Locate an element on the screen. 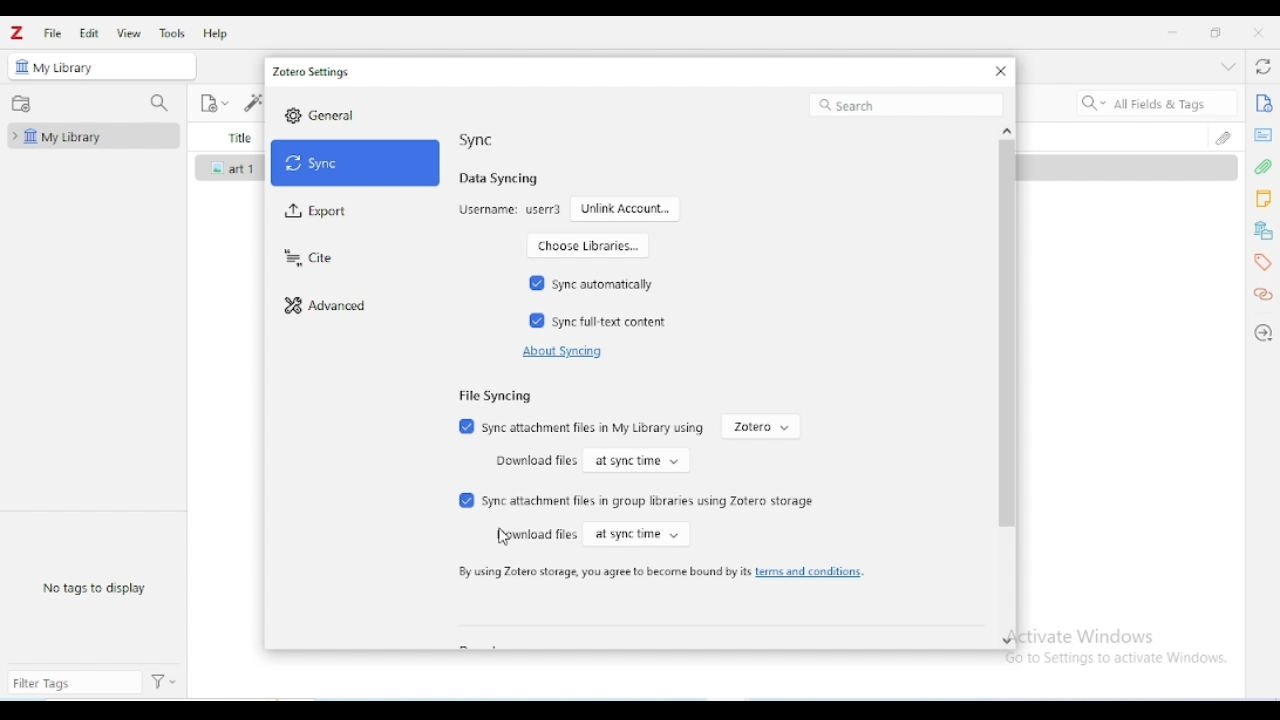 This screenshot has width=1280, height=720. sync is located at coordinates (476, 139).